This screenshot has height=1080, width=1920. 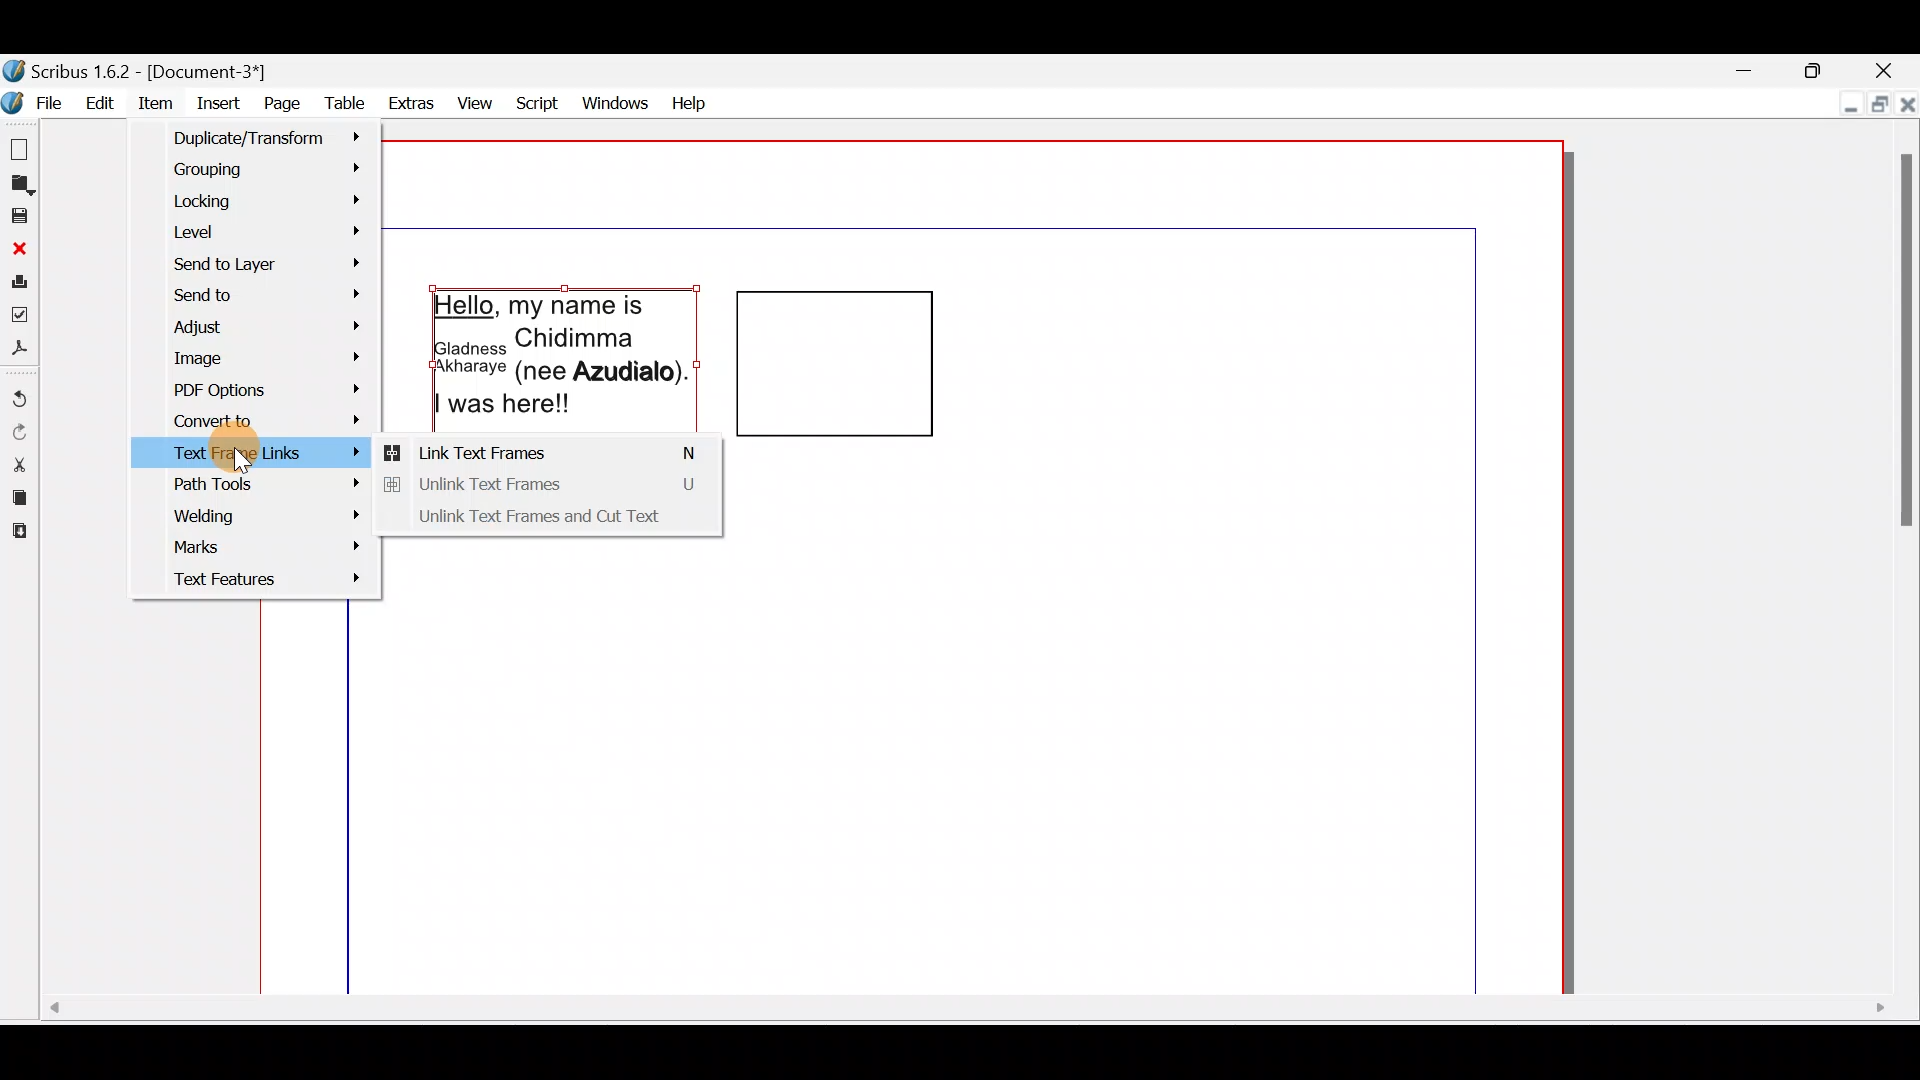 What do you see at coordinates (20, 350) in the screenshot?
I see `Save as PDF` at bounding box center [20, 350].